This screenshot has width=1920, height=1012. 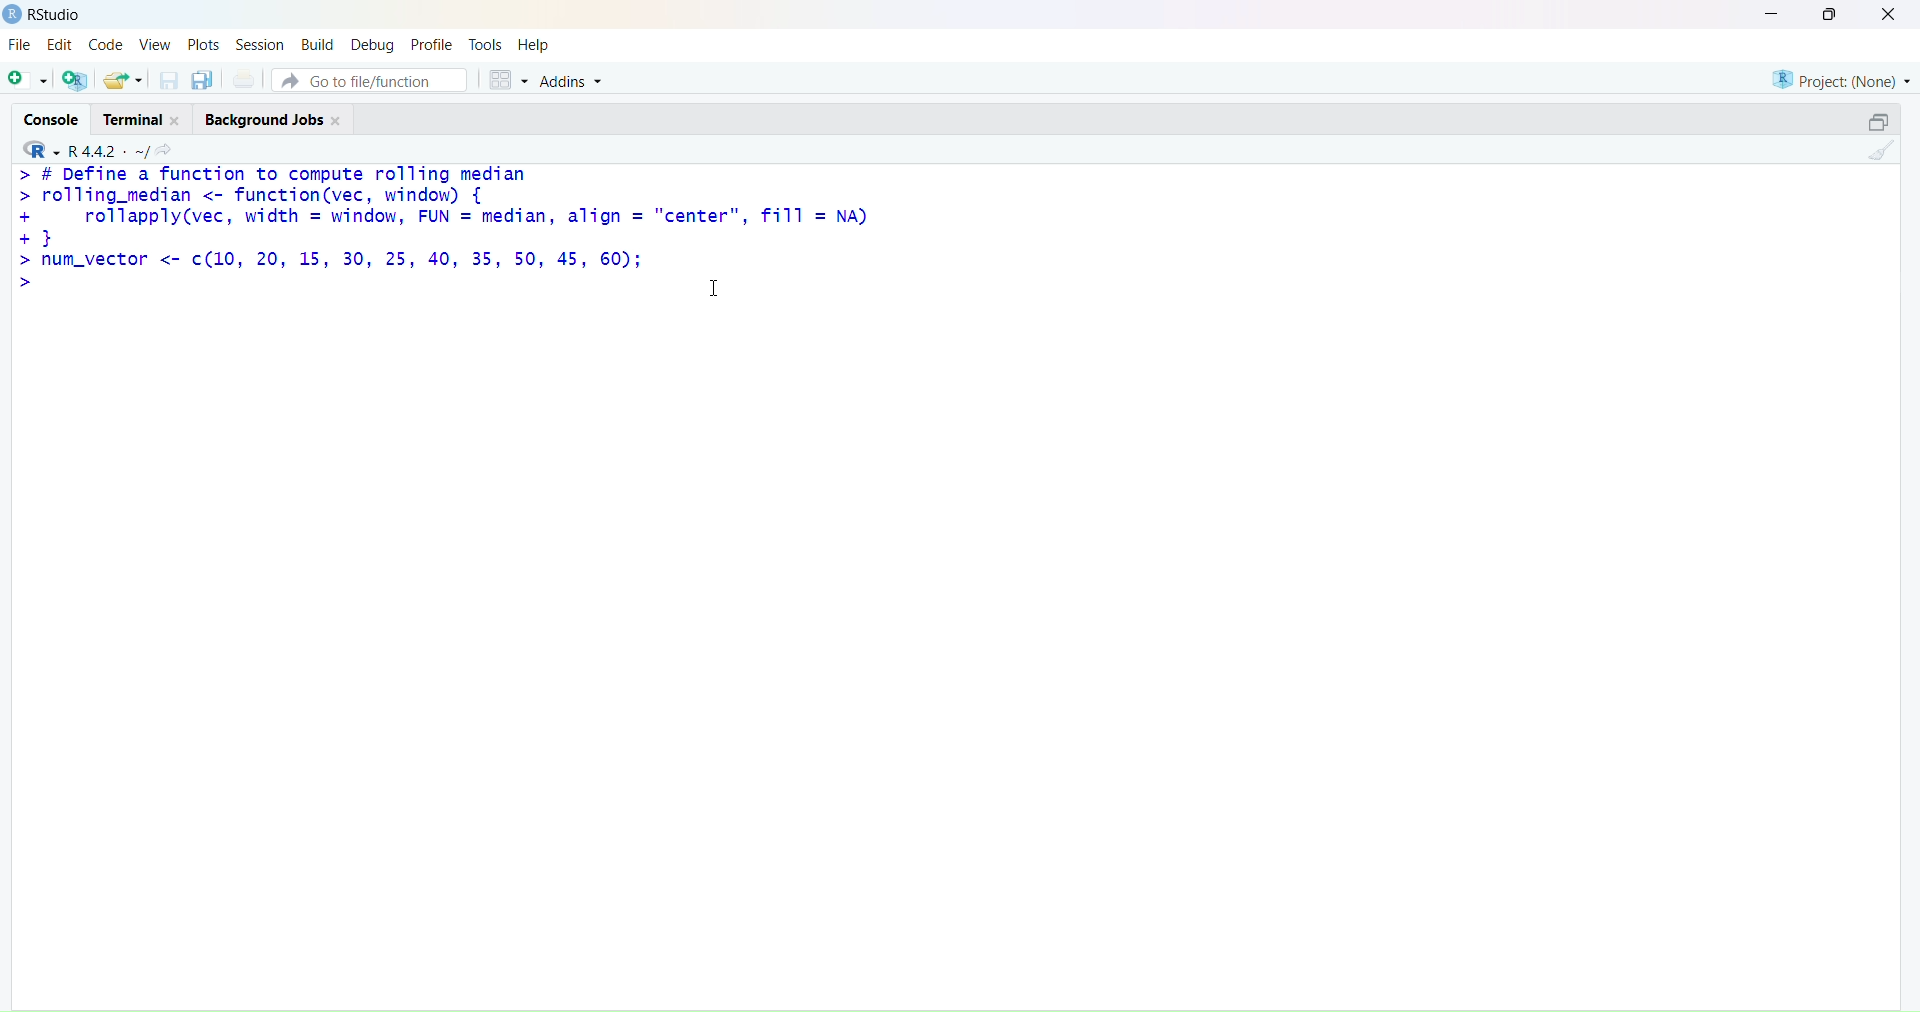 What do you see at coordinates (1878, 122) in the screenshot?
I see `open in separate window` at bounding box center [1878, 122].